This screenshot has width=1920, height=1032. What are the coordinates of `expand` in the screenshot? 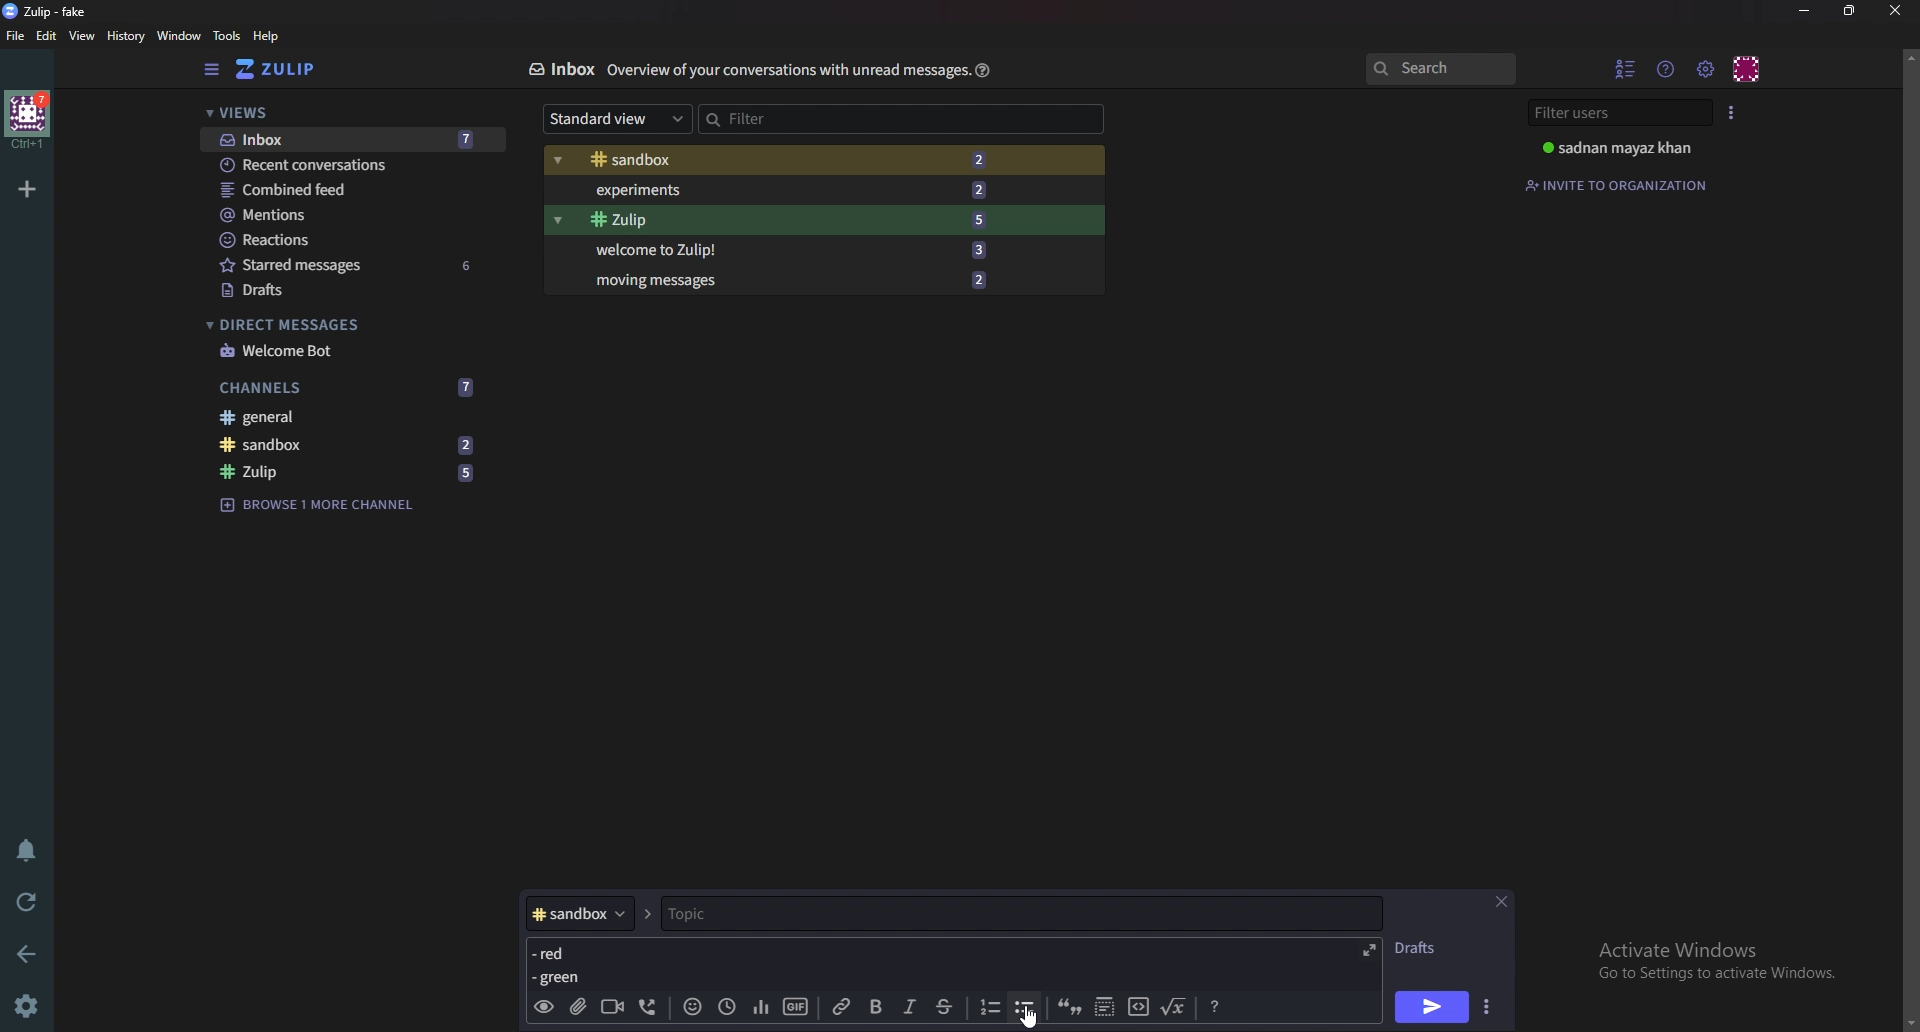 It's located at (1366, 950).